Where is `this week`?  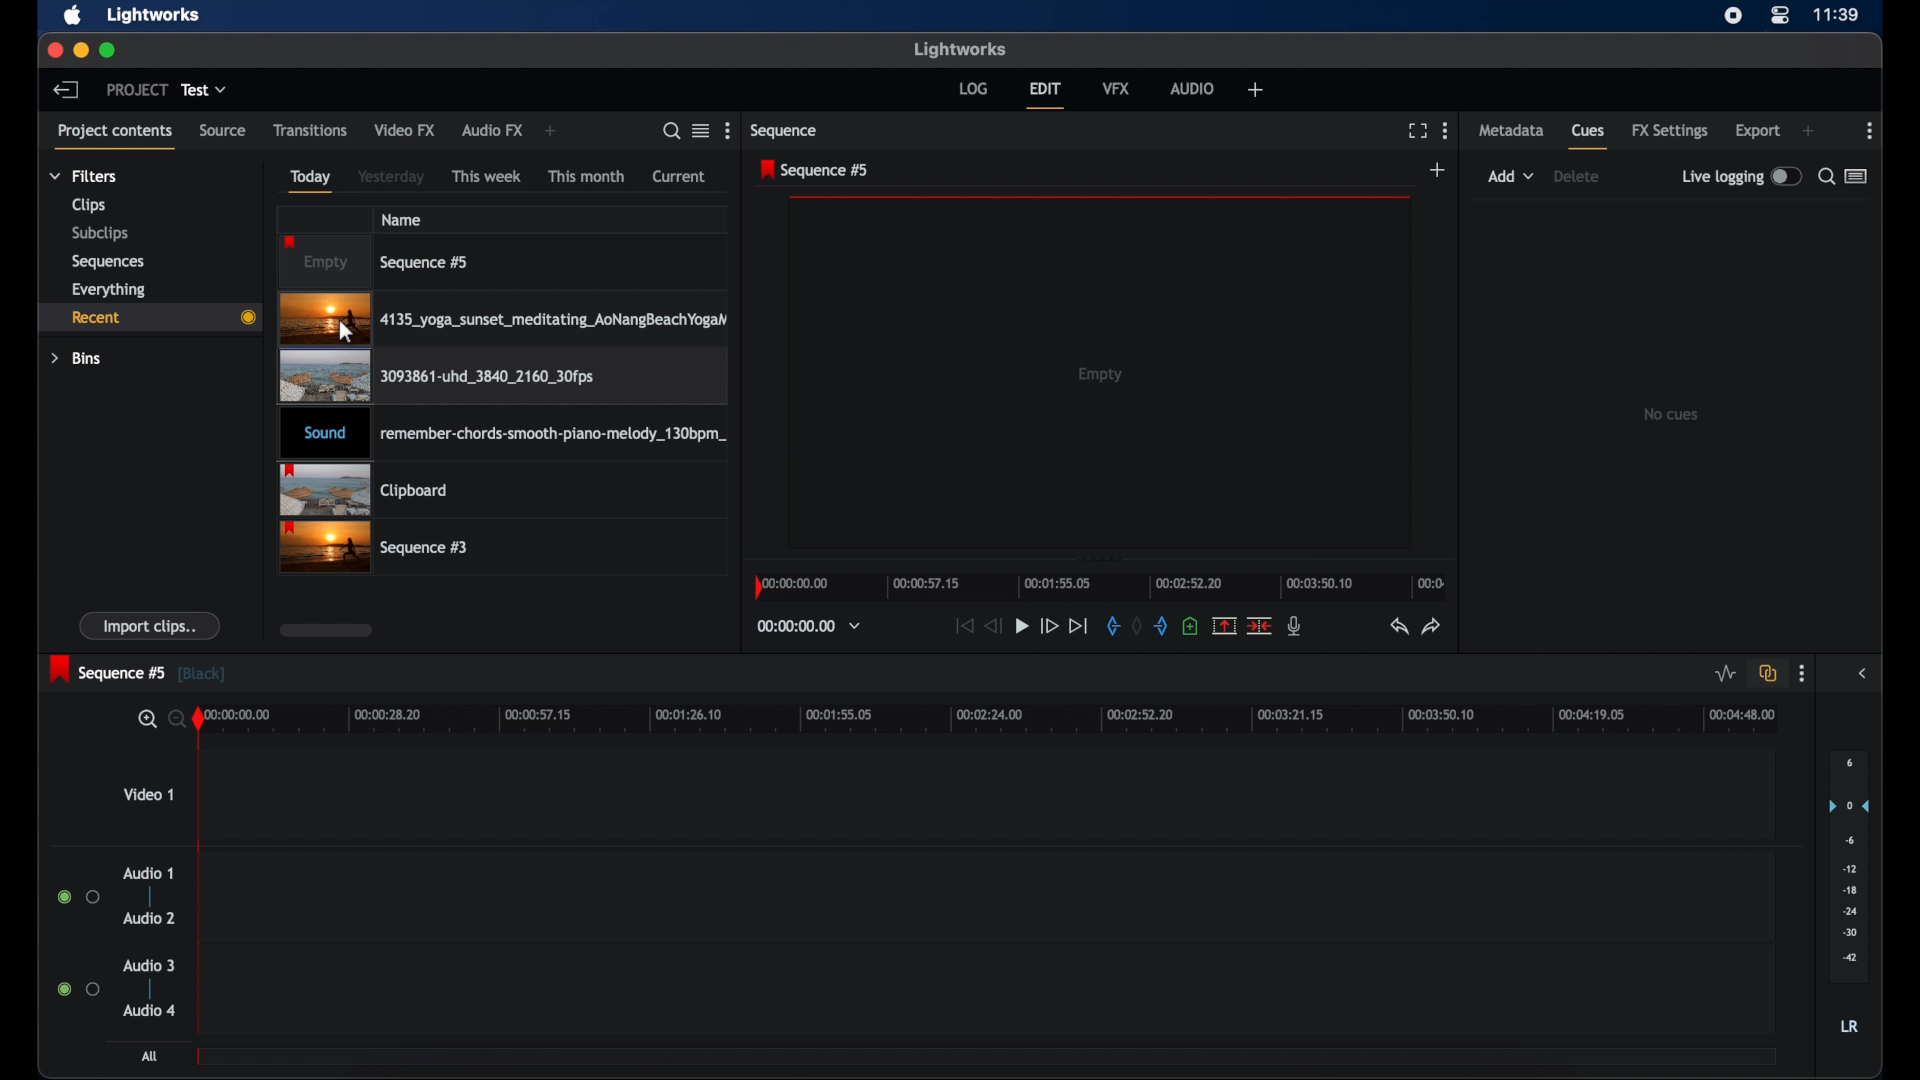 this week is located at coordinates (487, 177).